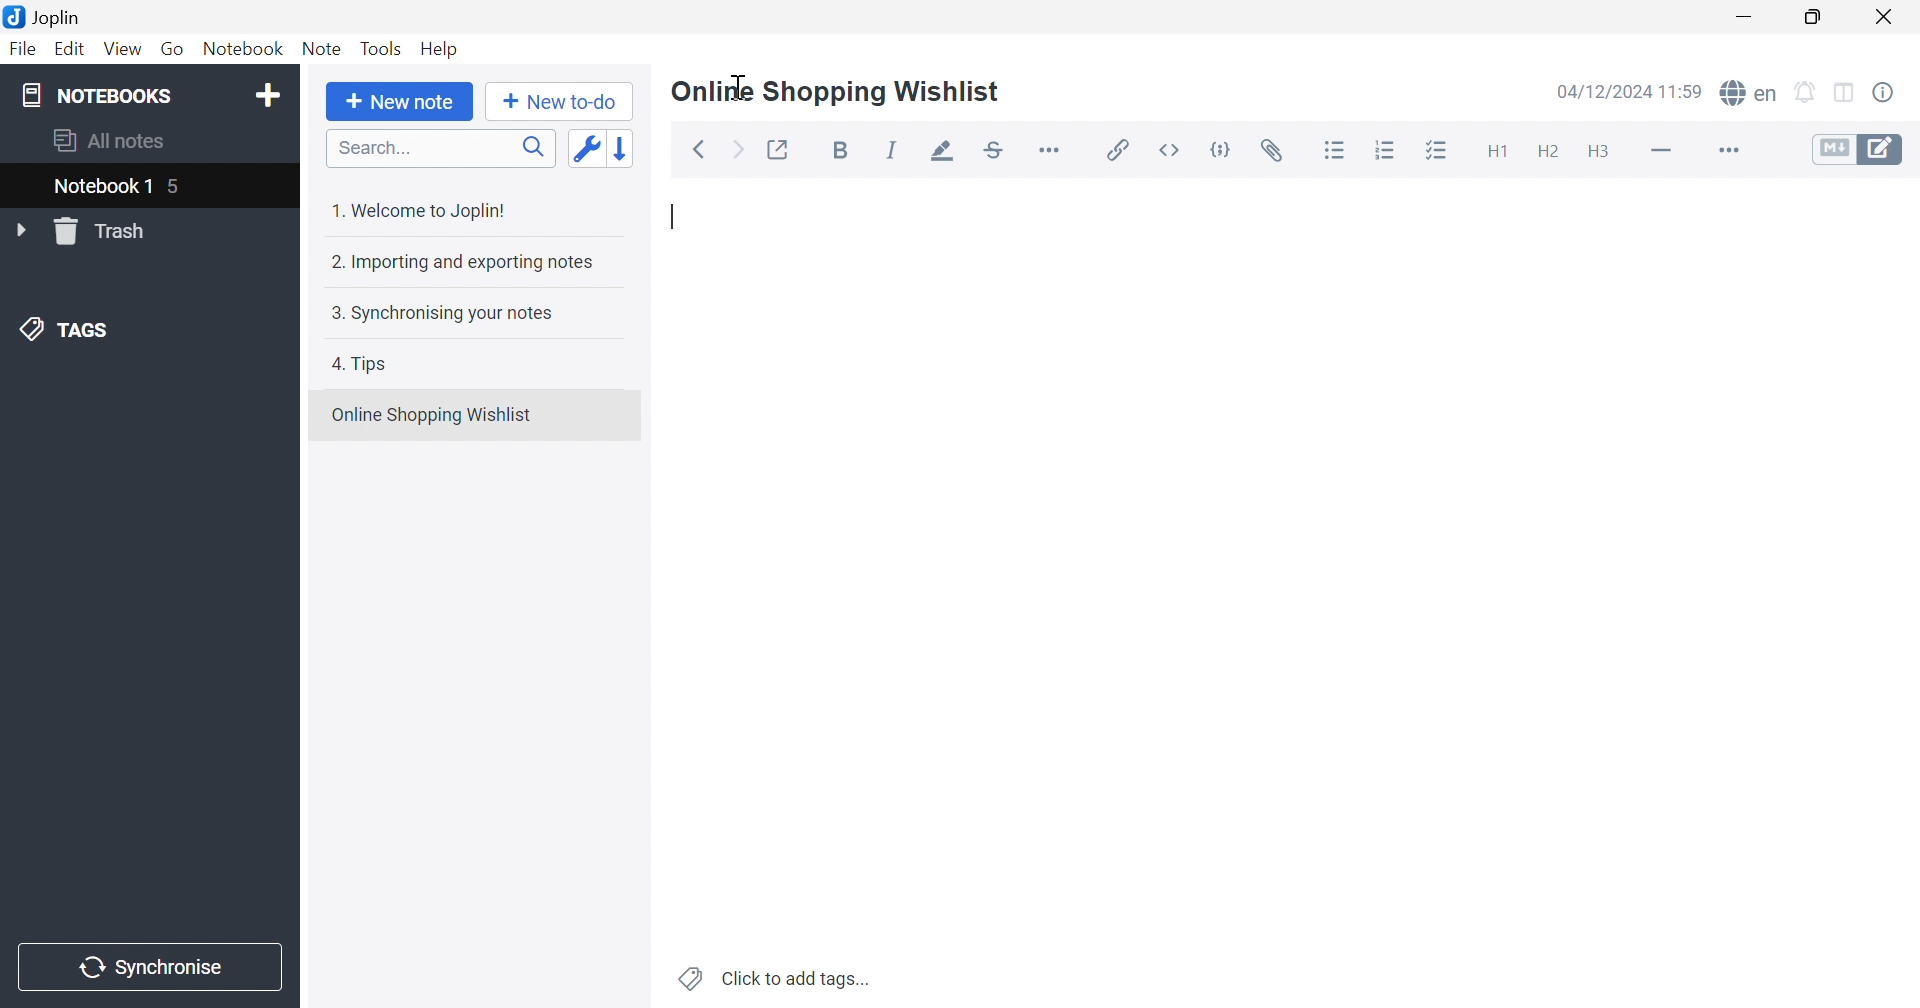 The width and height of the screenshot is (1920, 1008). What do you see at coordinates (95, 94) in the screenshot?
I see `NOTEBOOKS` at bounding box center [95, 94].